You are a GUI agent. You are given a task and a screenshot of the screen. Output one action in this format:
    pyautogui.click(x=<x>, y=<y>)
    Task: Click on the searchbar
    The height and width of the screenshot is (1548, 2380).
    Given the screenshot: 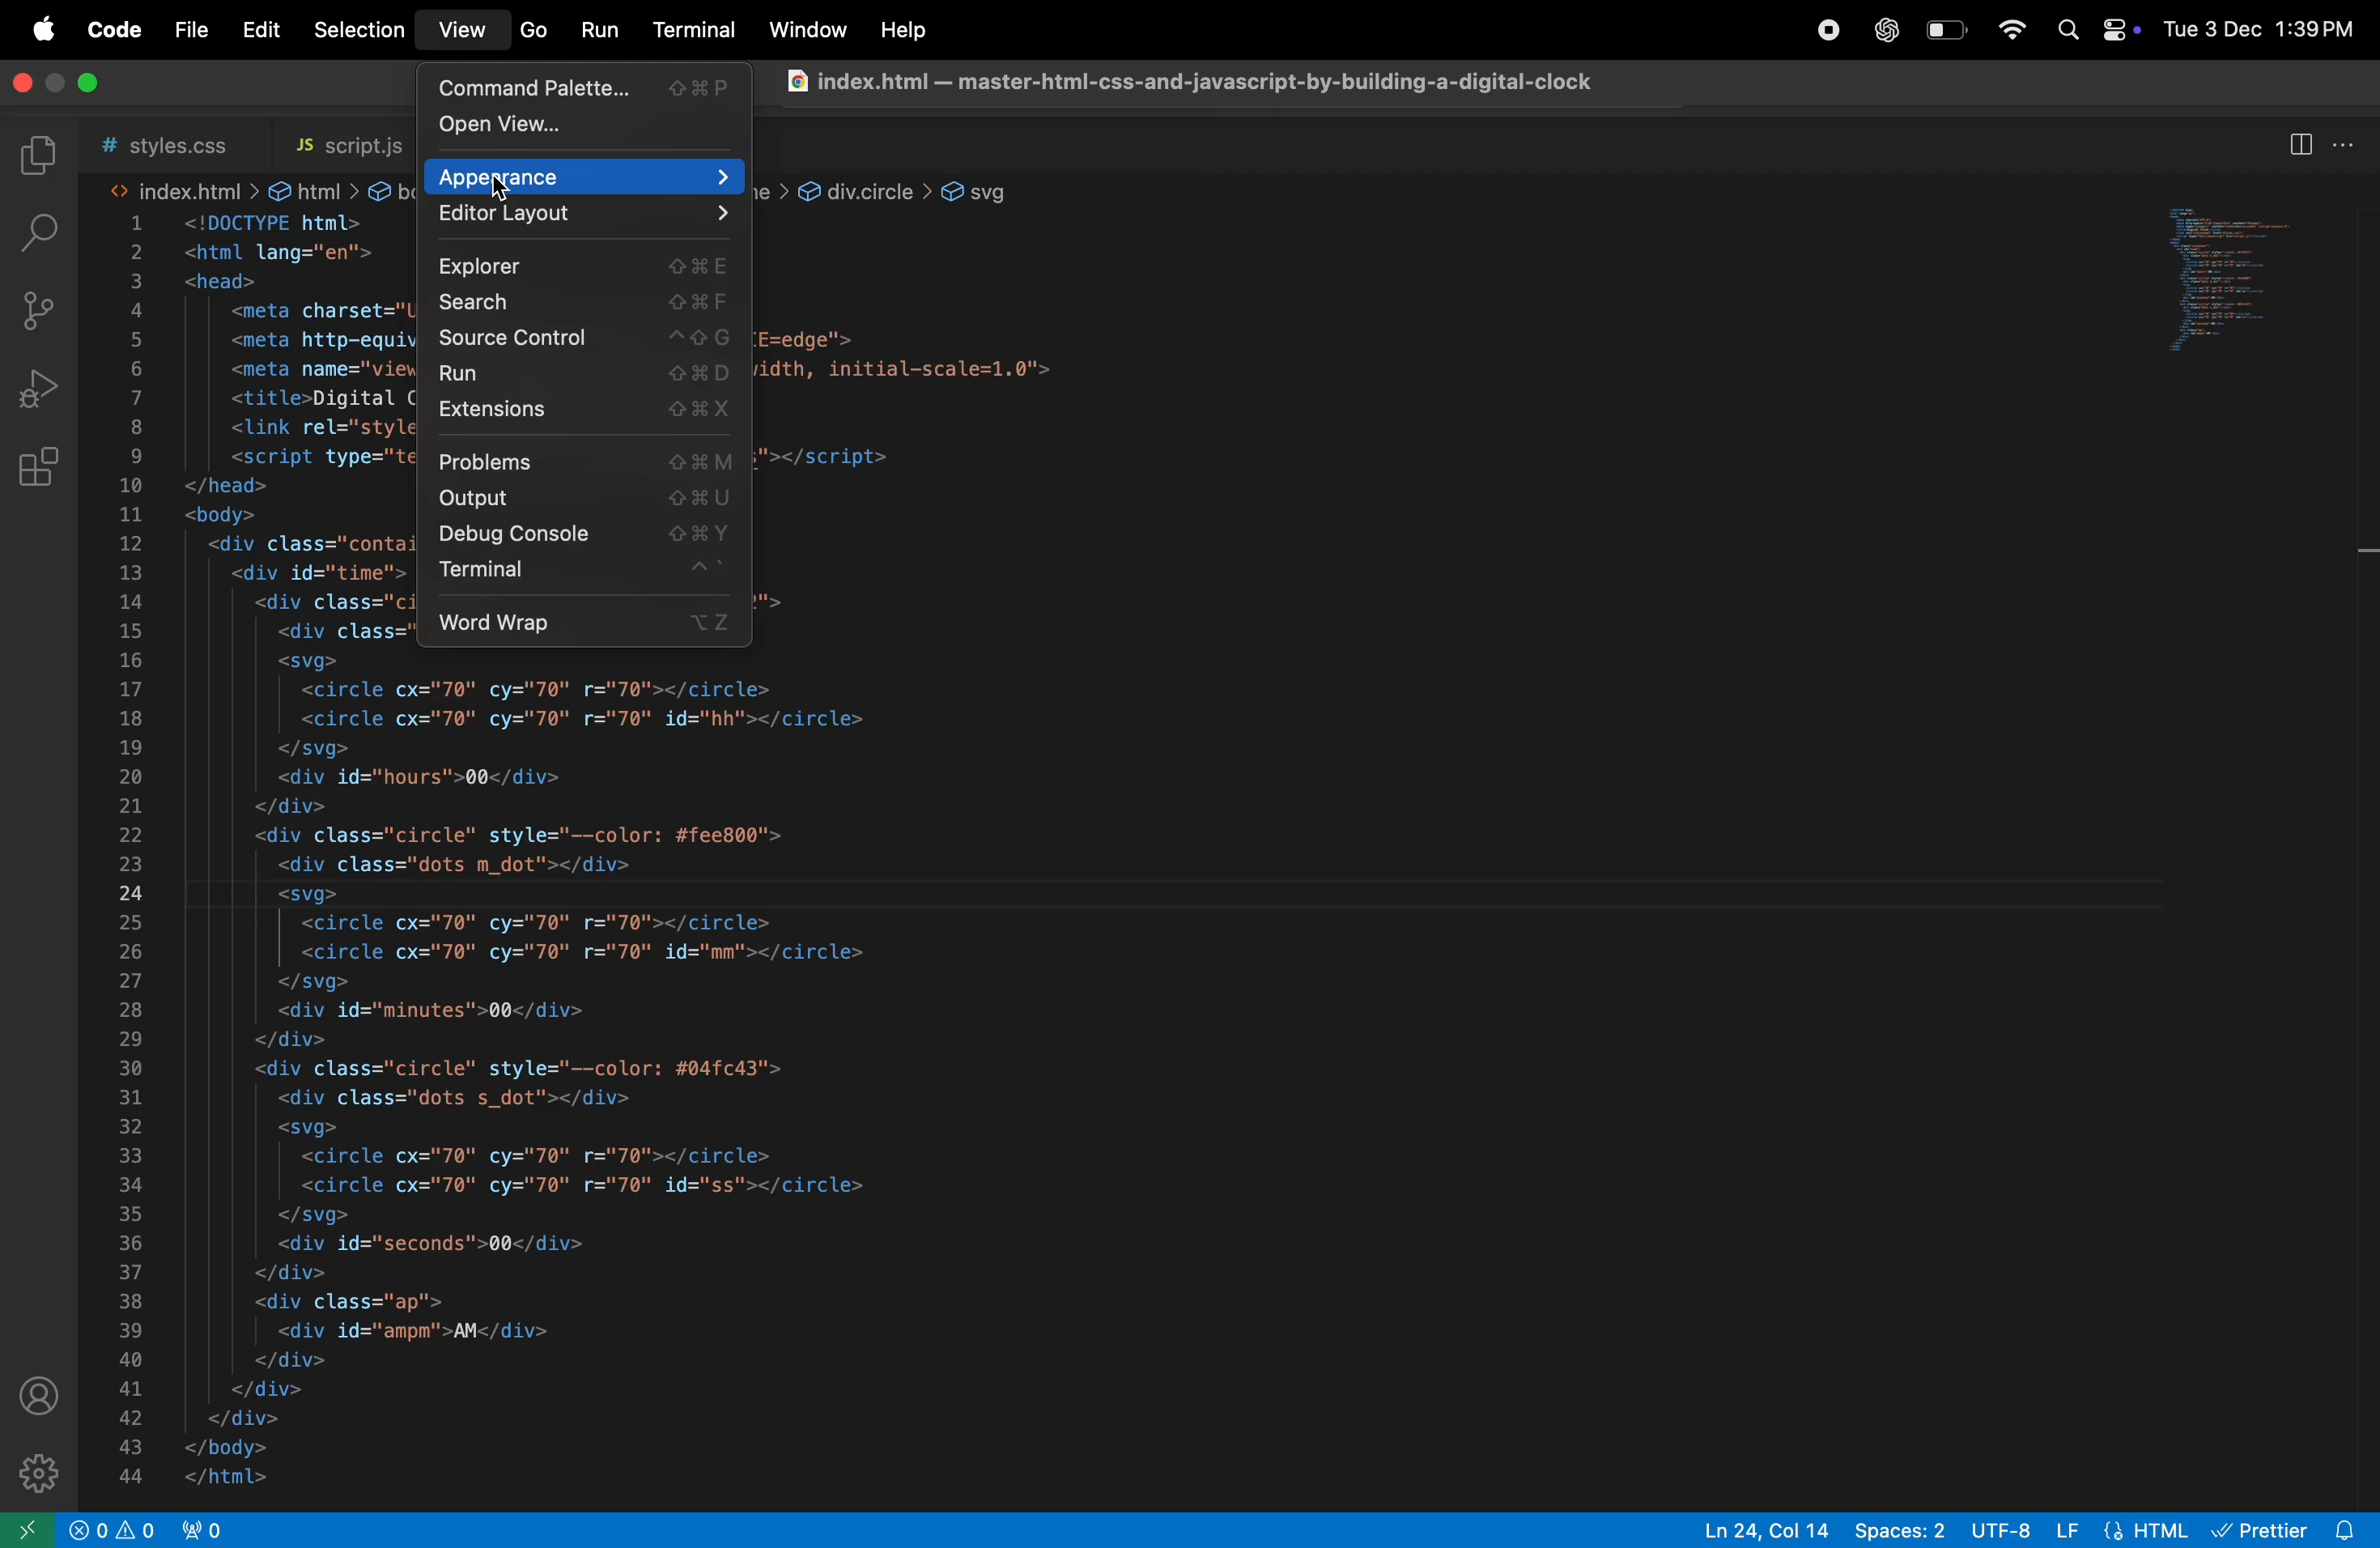 What is the action you would take?
    pyautogui.click(x=34, y=231)
    